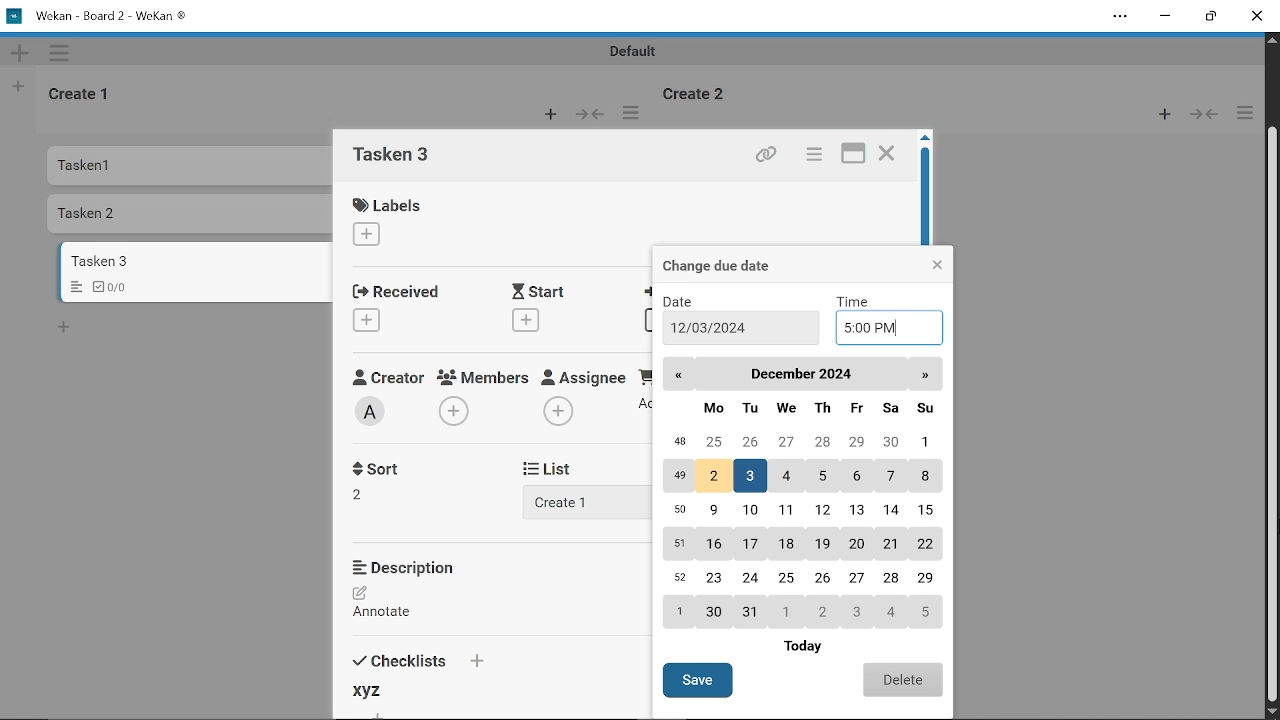 The image size is (1280, 720). I want to click on Settings and more, so click(1120, 16).